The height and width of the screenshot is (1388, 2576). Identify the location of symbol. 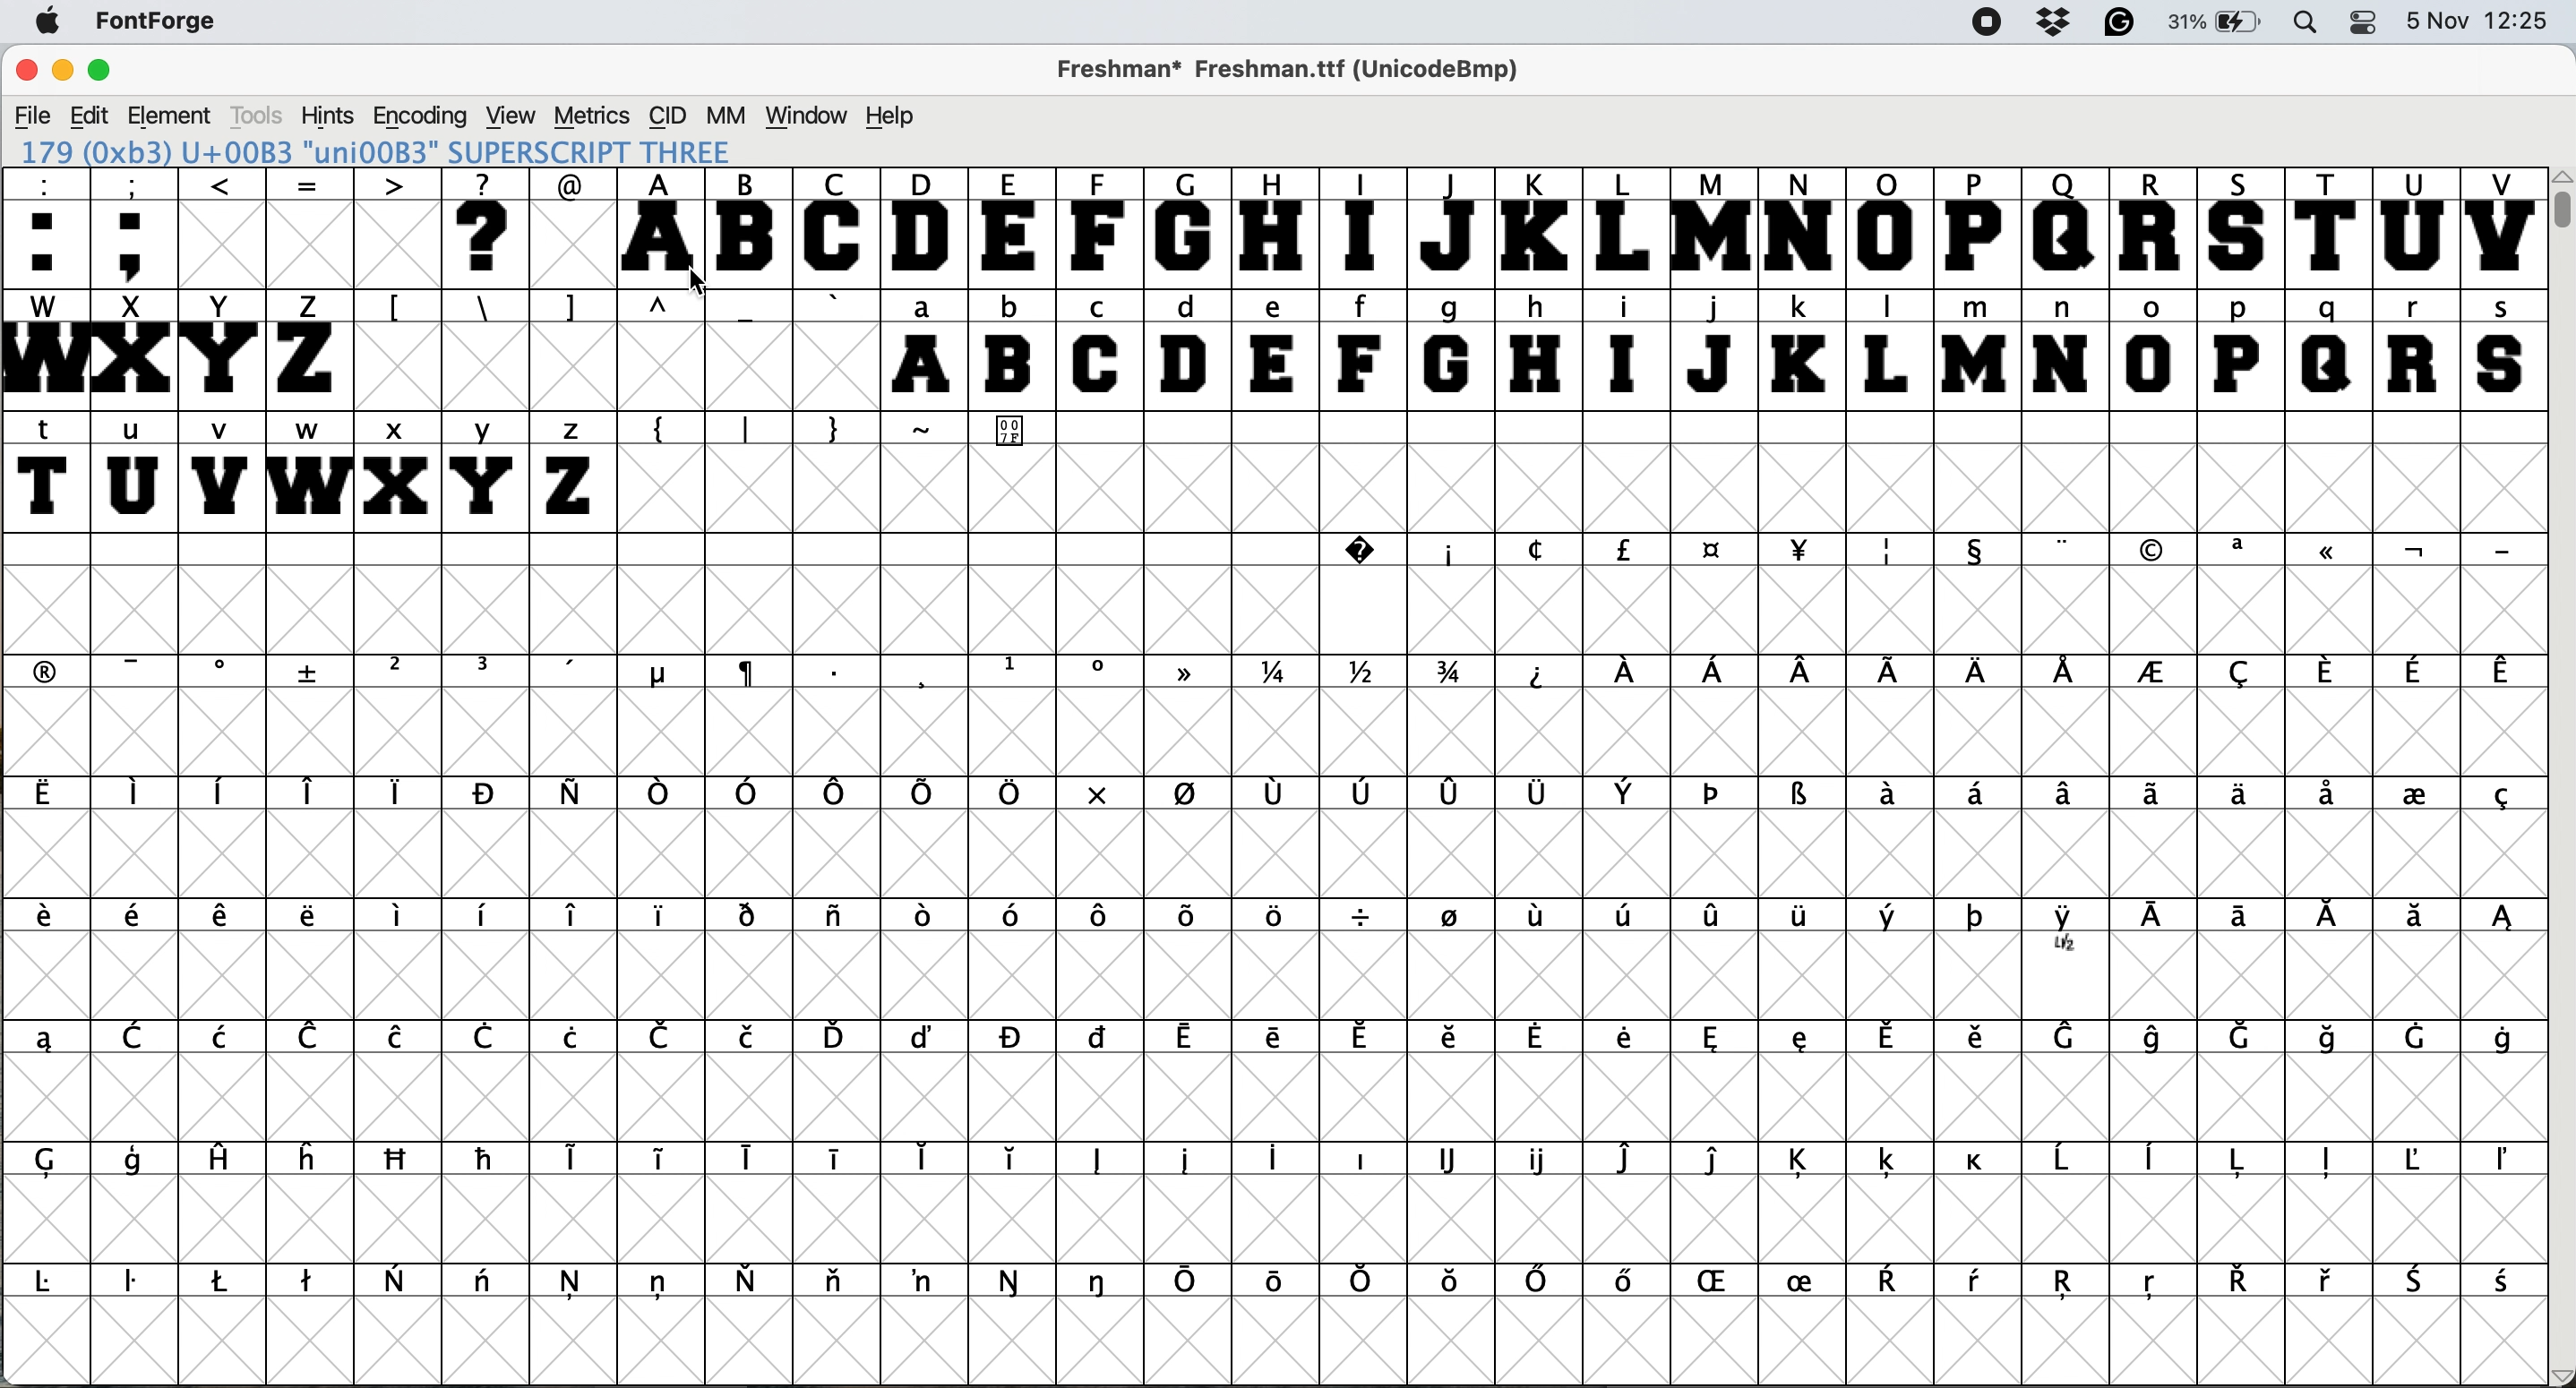
(1277, 1279).